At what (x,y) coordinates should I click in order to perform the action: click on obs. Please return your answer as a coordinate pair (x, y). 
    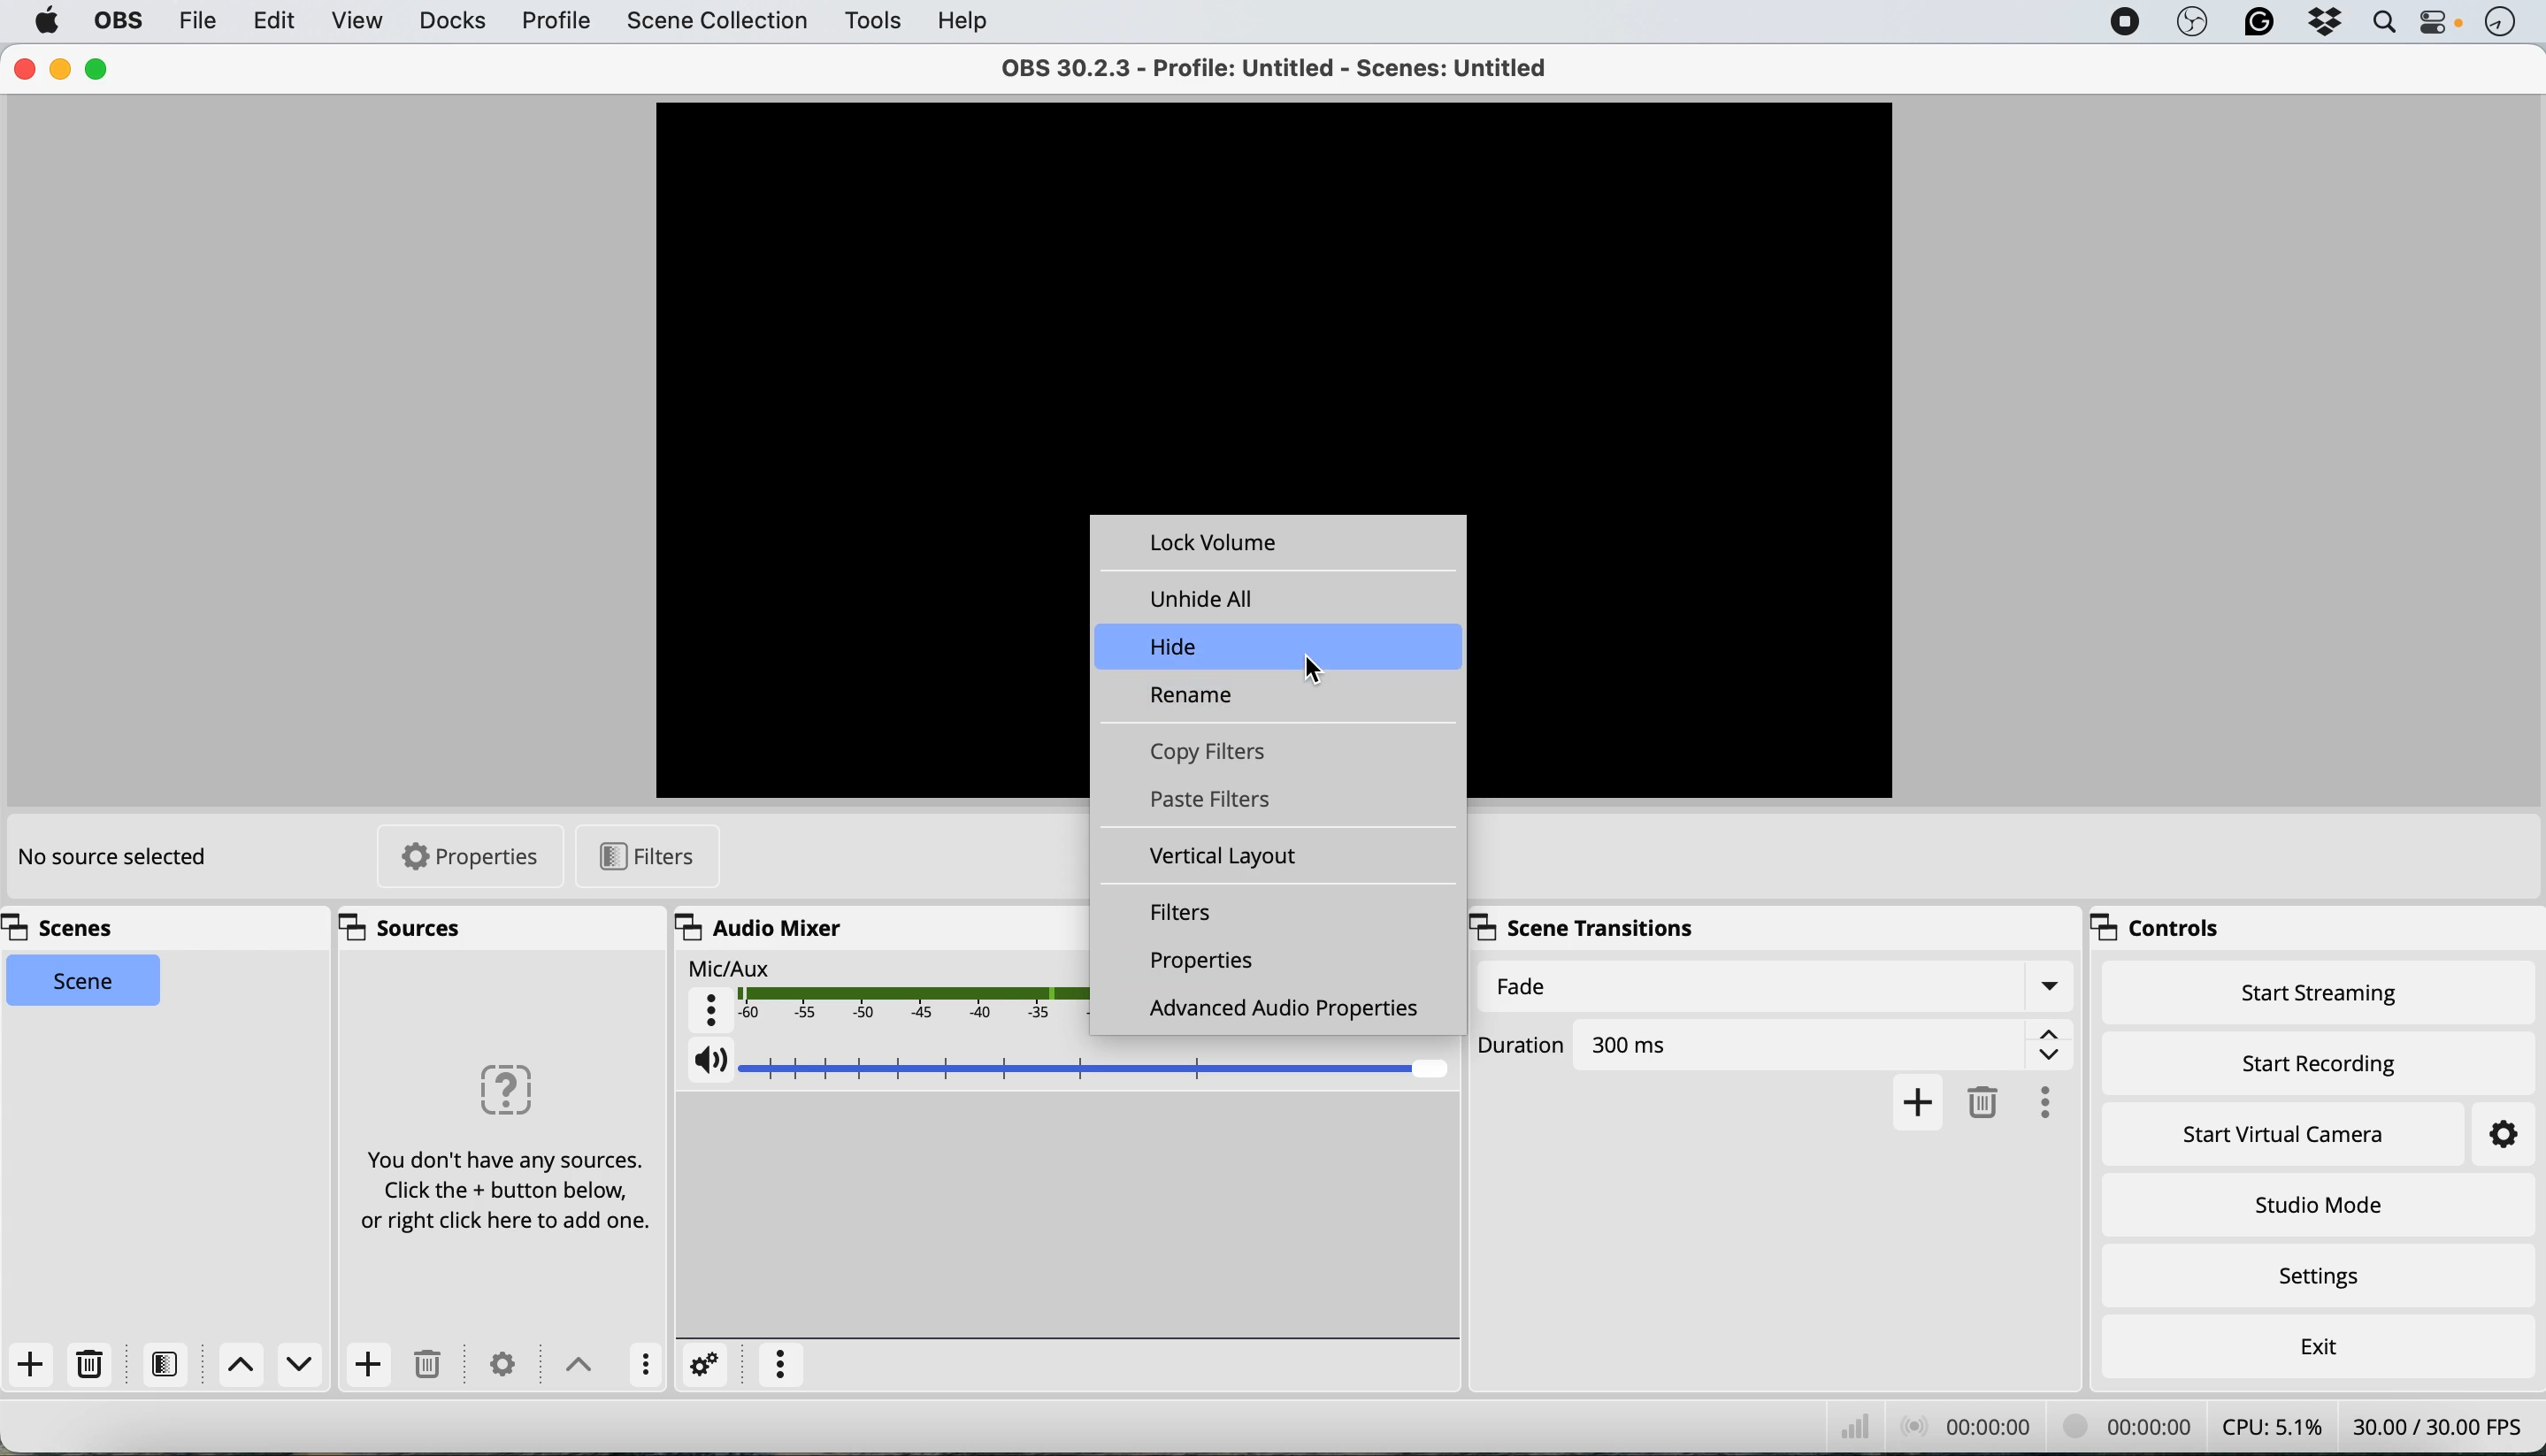
    Looking at the image, I should click on (2189, 21).